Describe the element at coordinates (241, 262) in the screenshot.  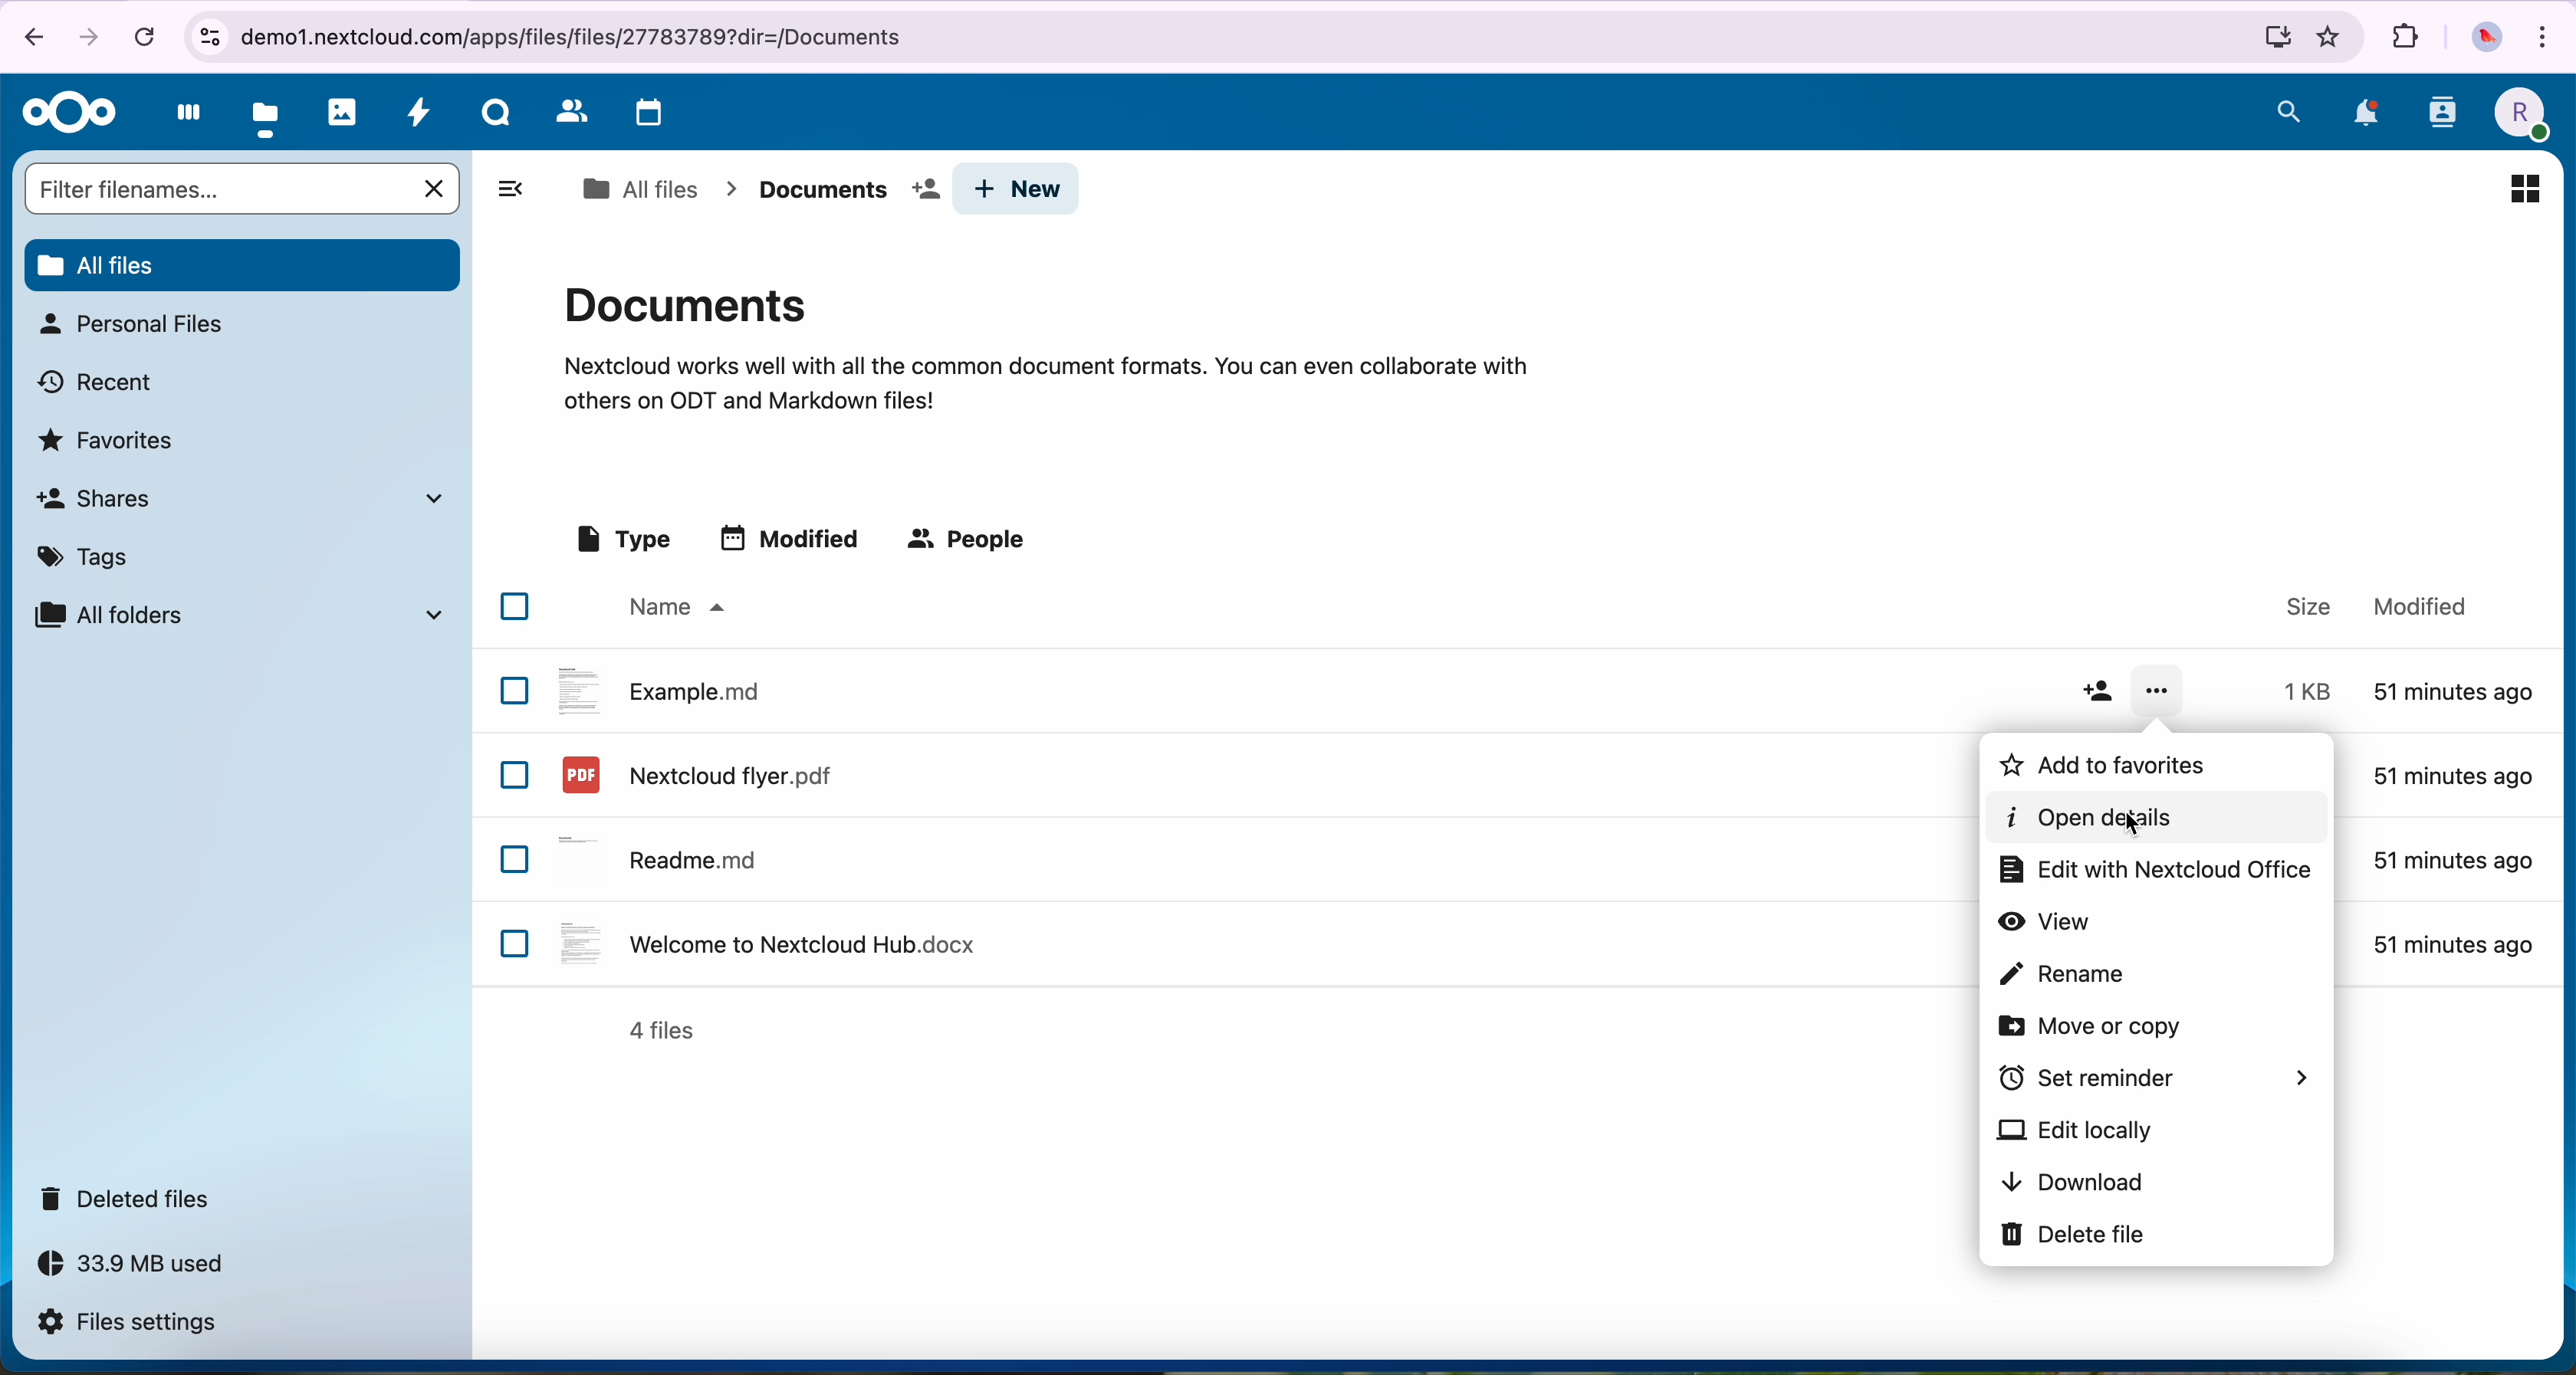
I see `all files button` at that location.